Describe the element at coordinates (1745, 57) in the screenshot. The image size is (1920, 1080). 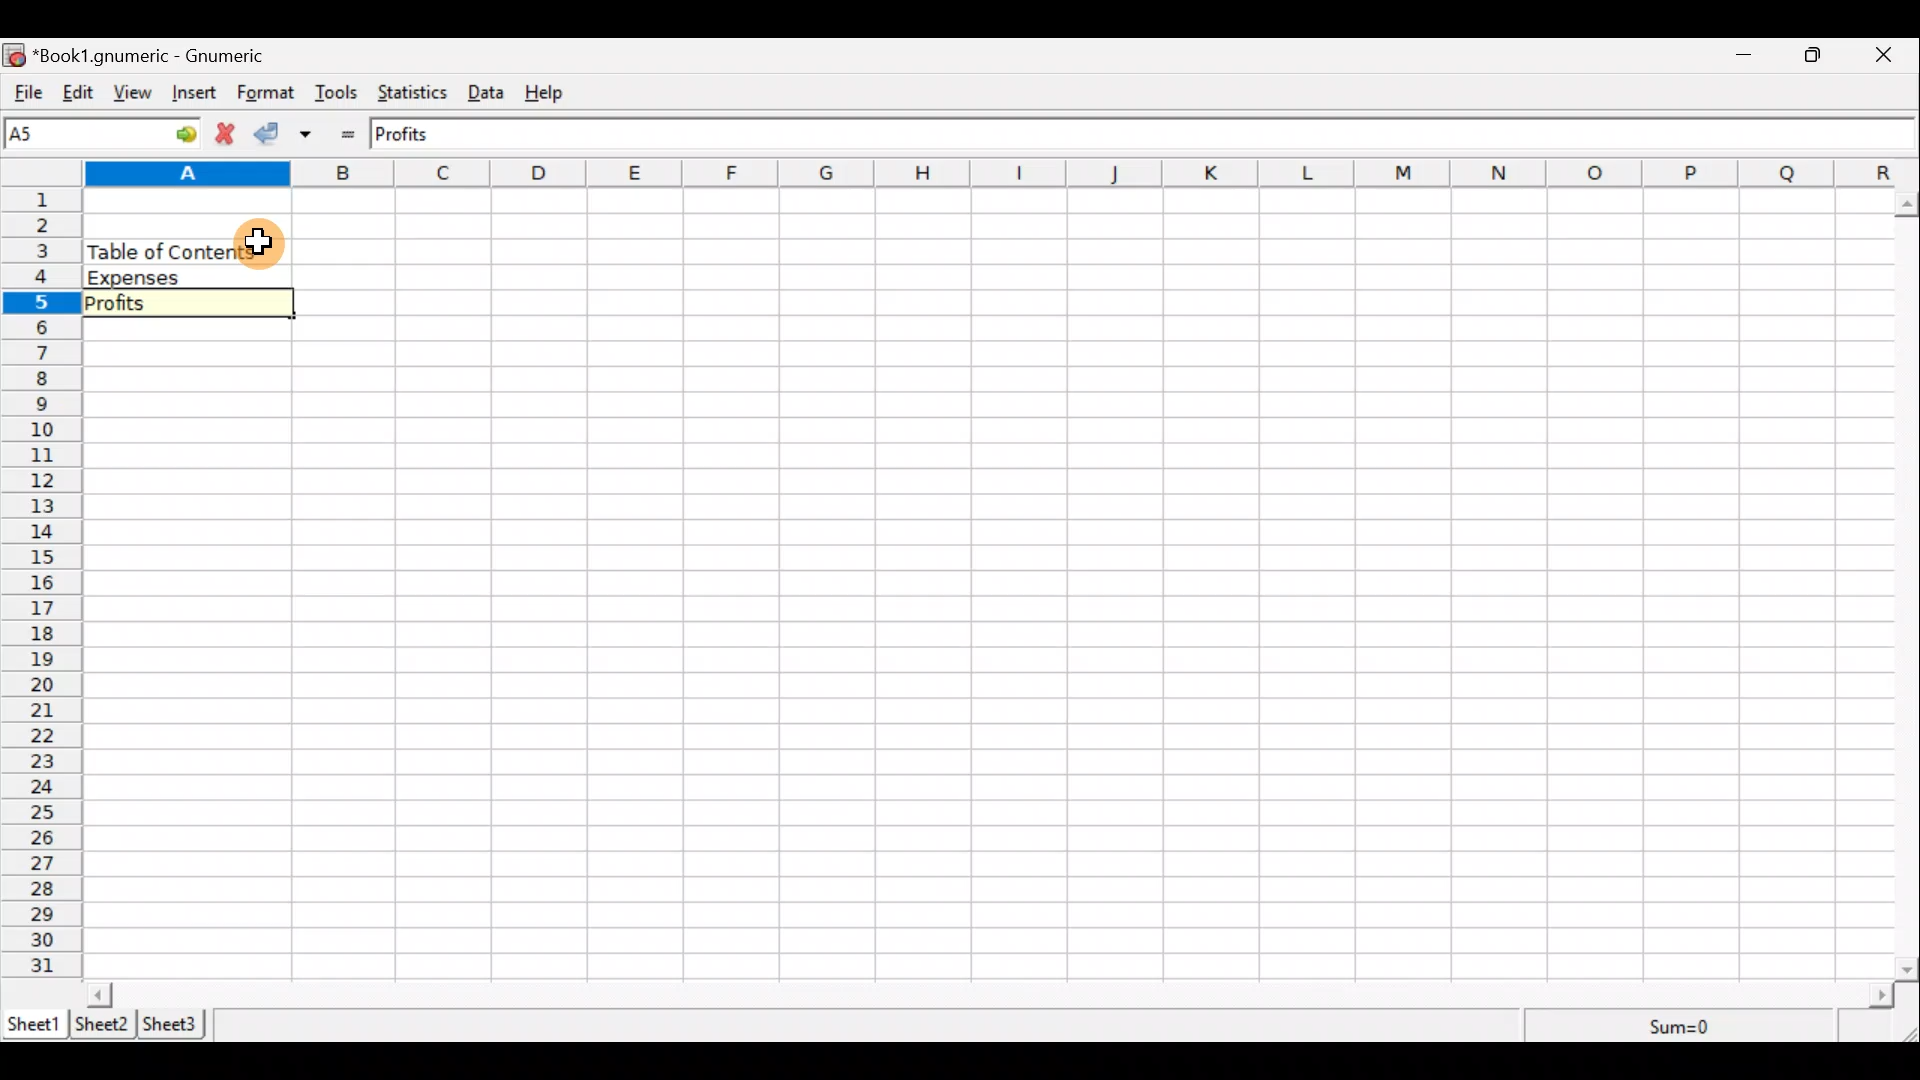
I see `Minimize` at that location.